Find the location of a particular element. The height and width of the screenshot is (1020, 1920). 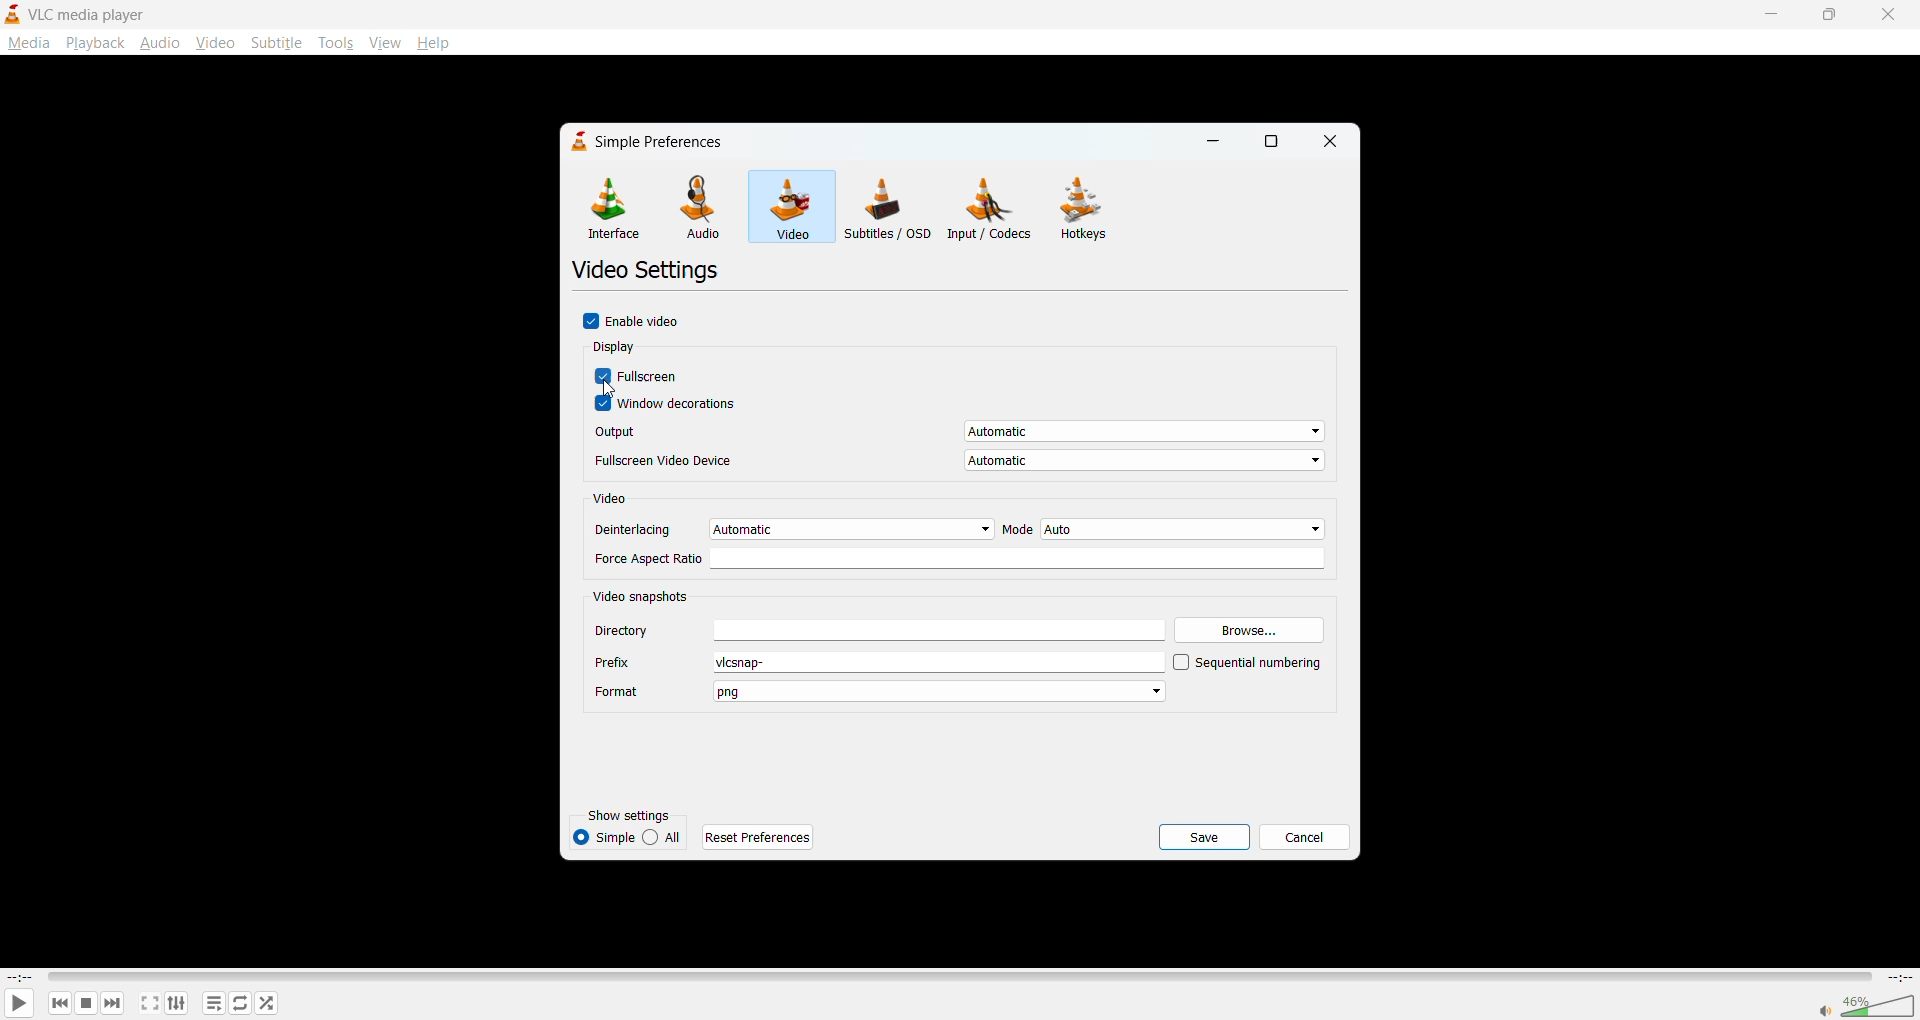

maximize is located at coordinates (1277, 142).